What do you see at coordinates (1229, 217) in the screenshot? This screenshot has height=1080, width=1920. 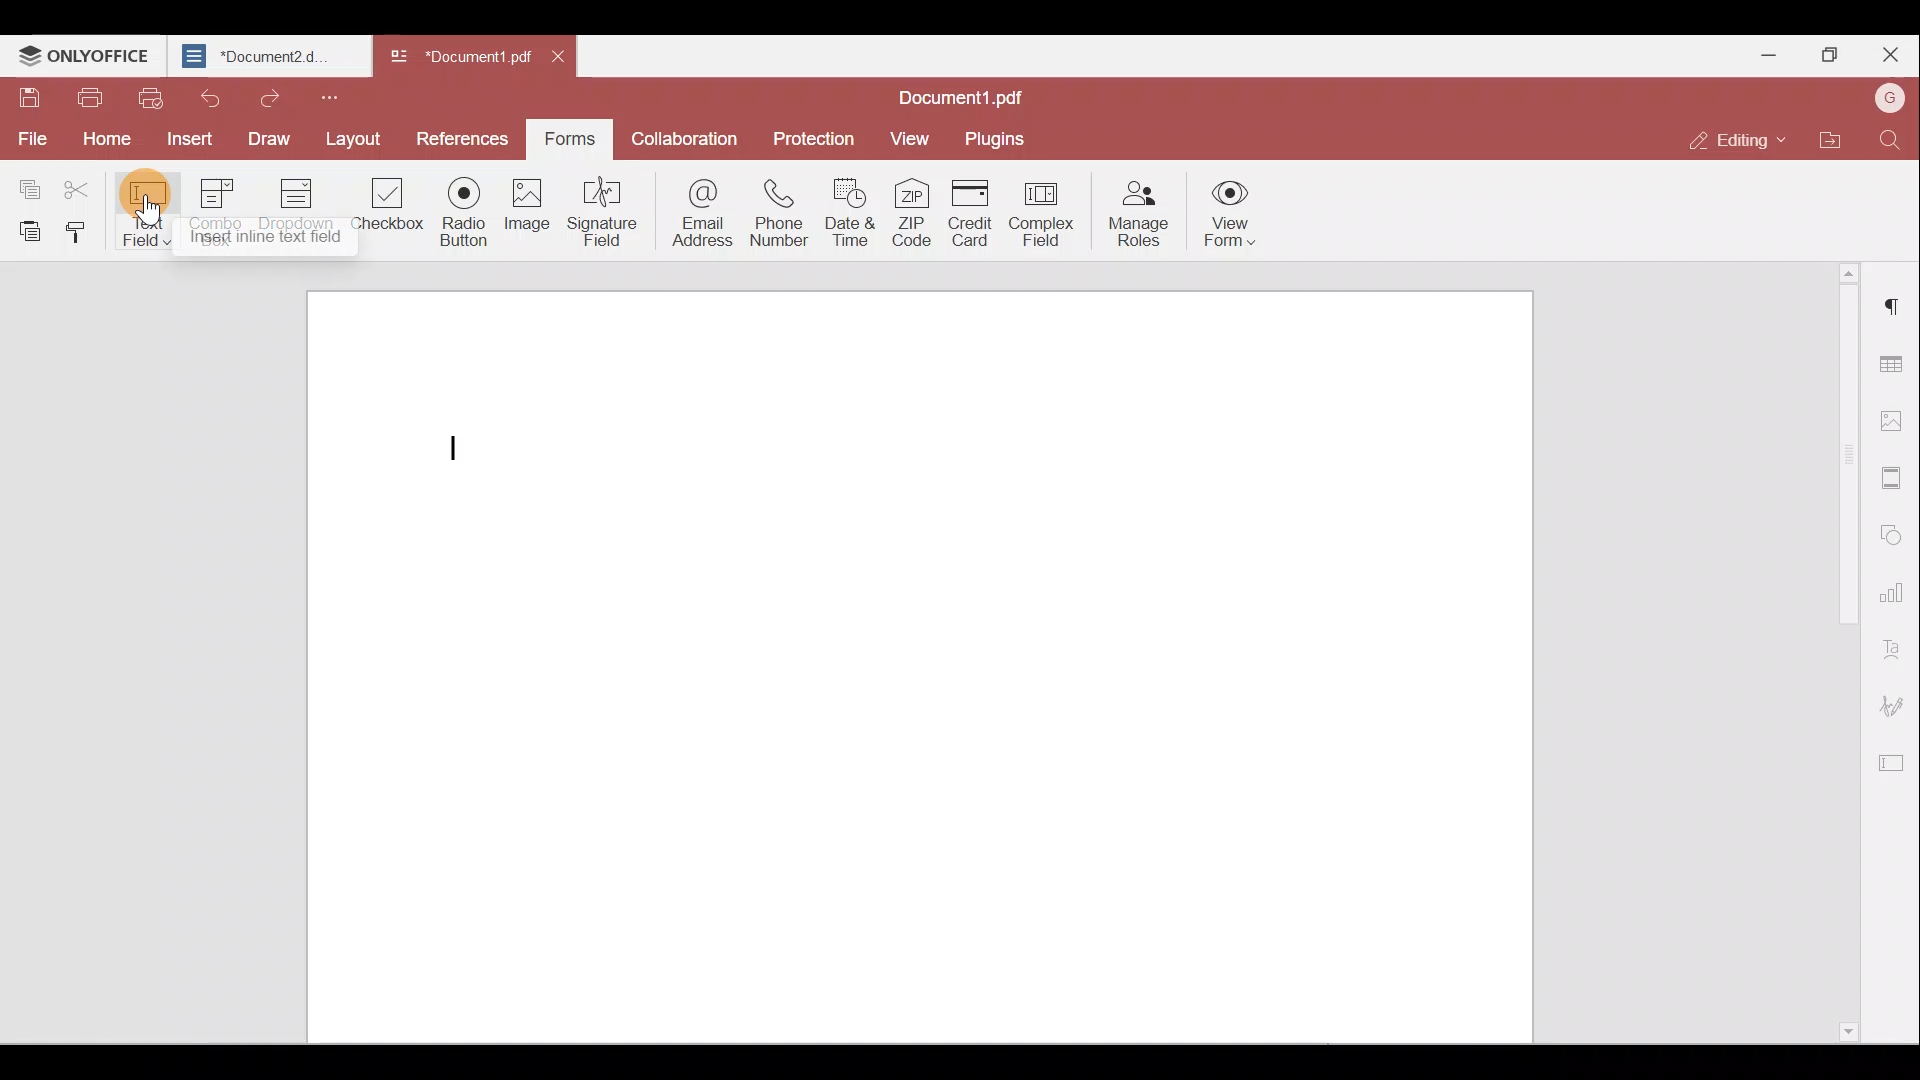 I see `View form` at bounding box center [1229, 217].